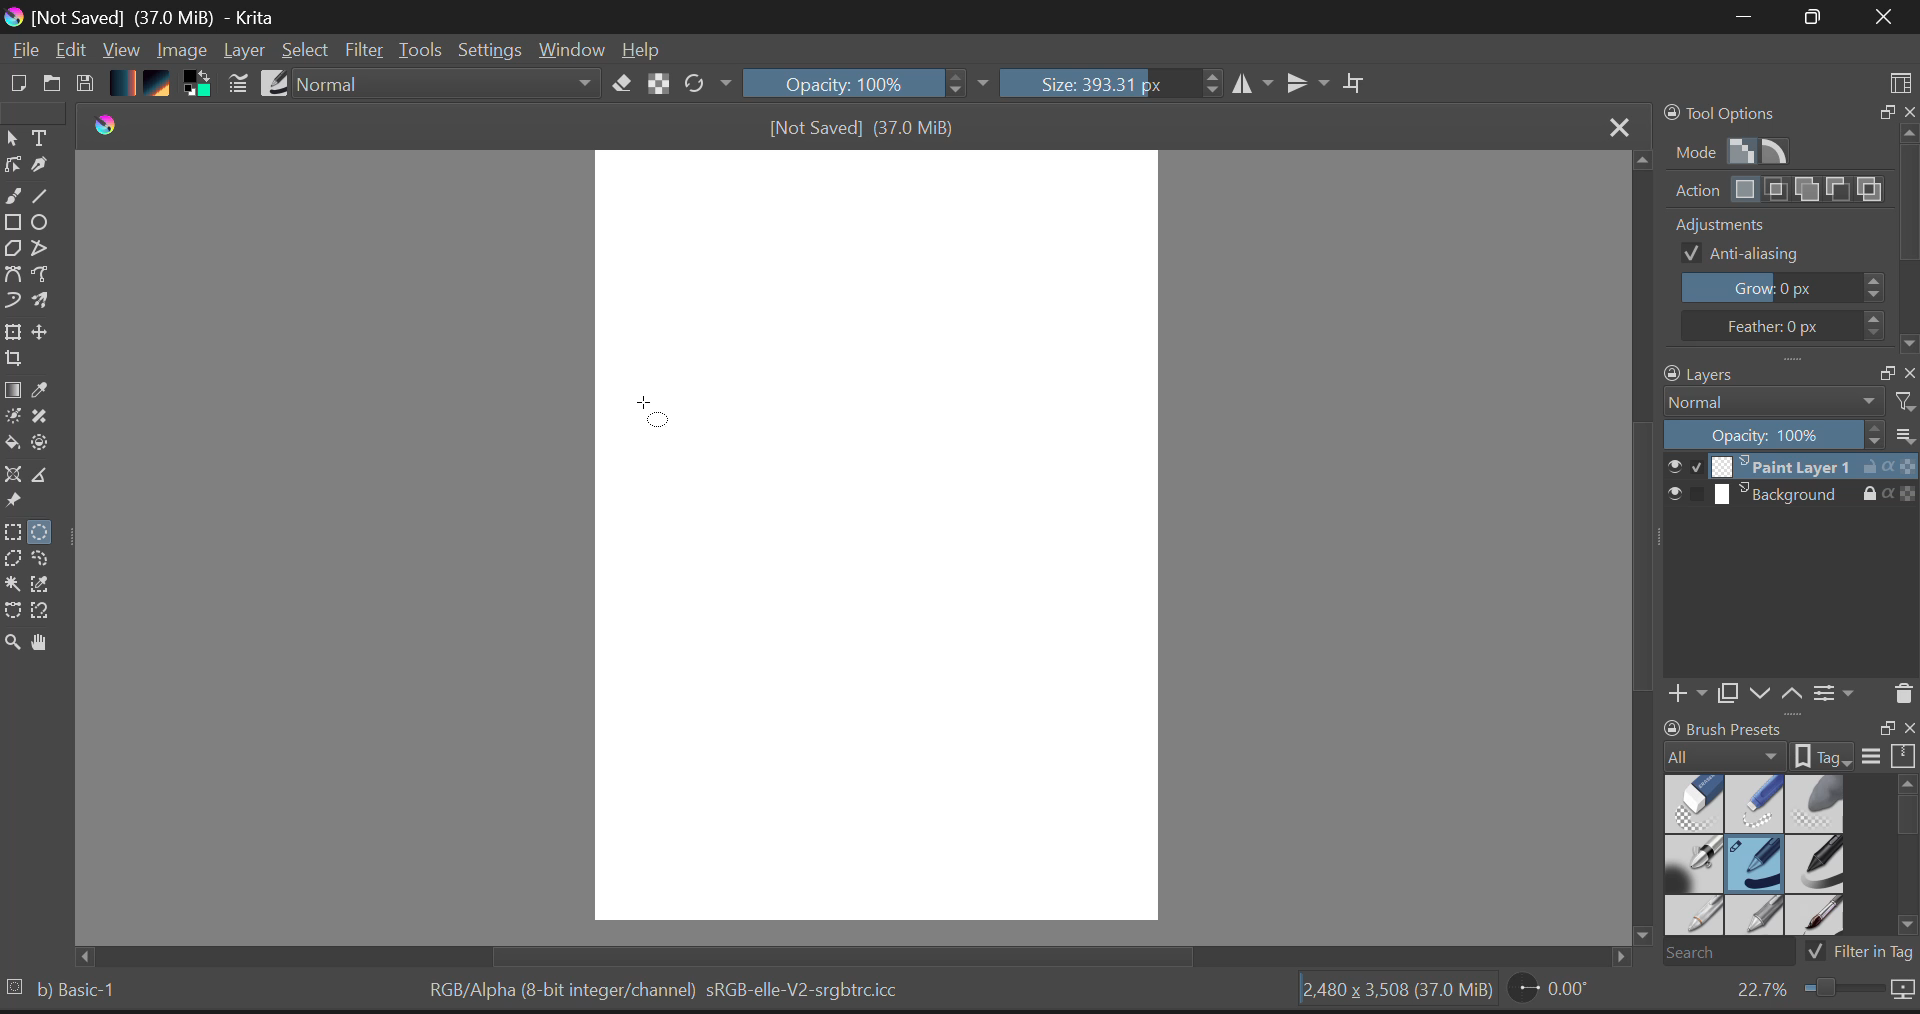  What do you see at coordinates (16, 332) in the screenshot?
I see `Transform Layers` at bounding box center [16, 332].